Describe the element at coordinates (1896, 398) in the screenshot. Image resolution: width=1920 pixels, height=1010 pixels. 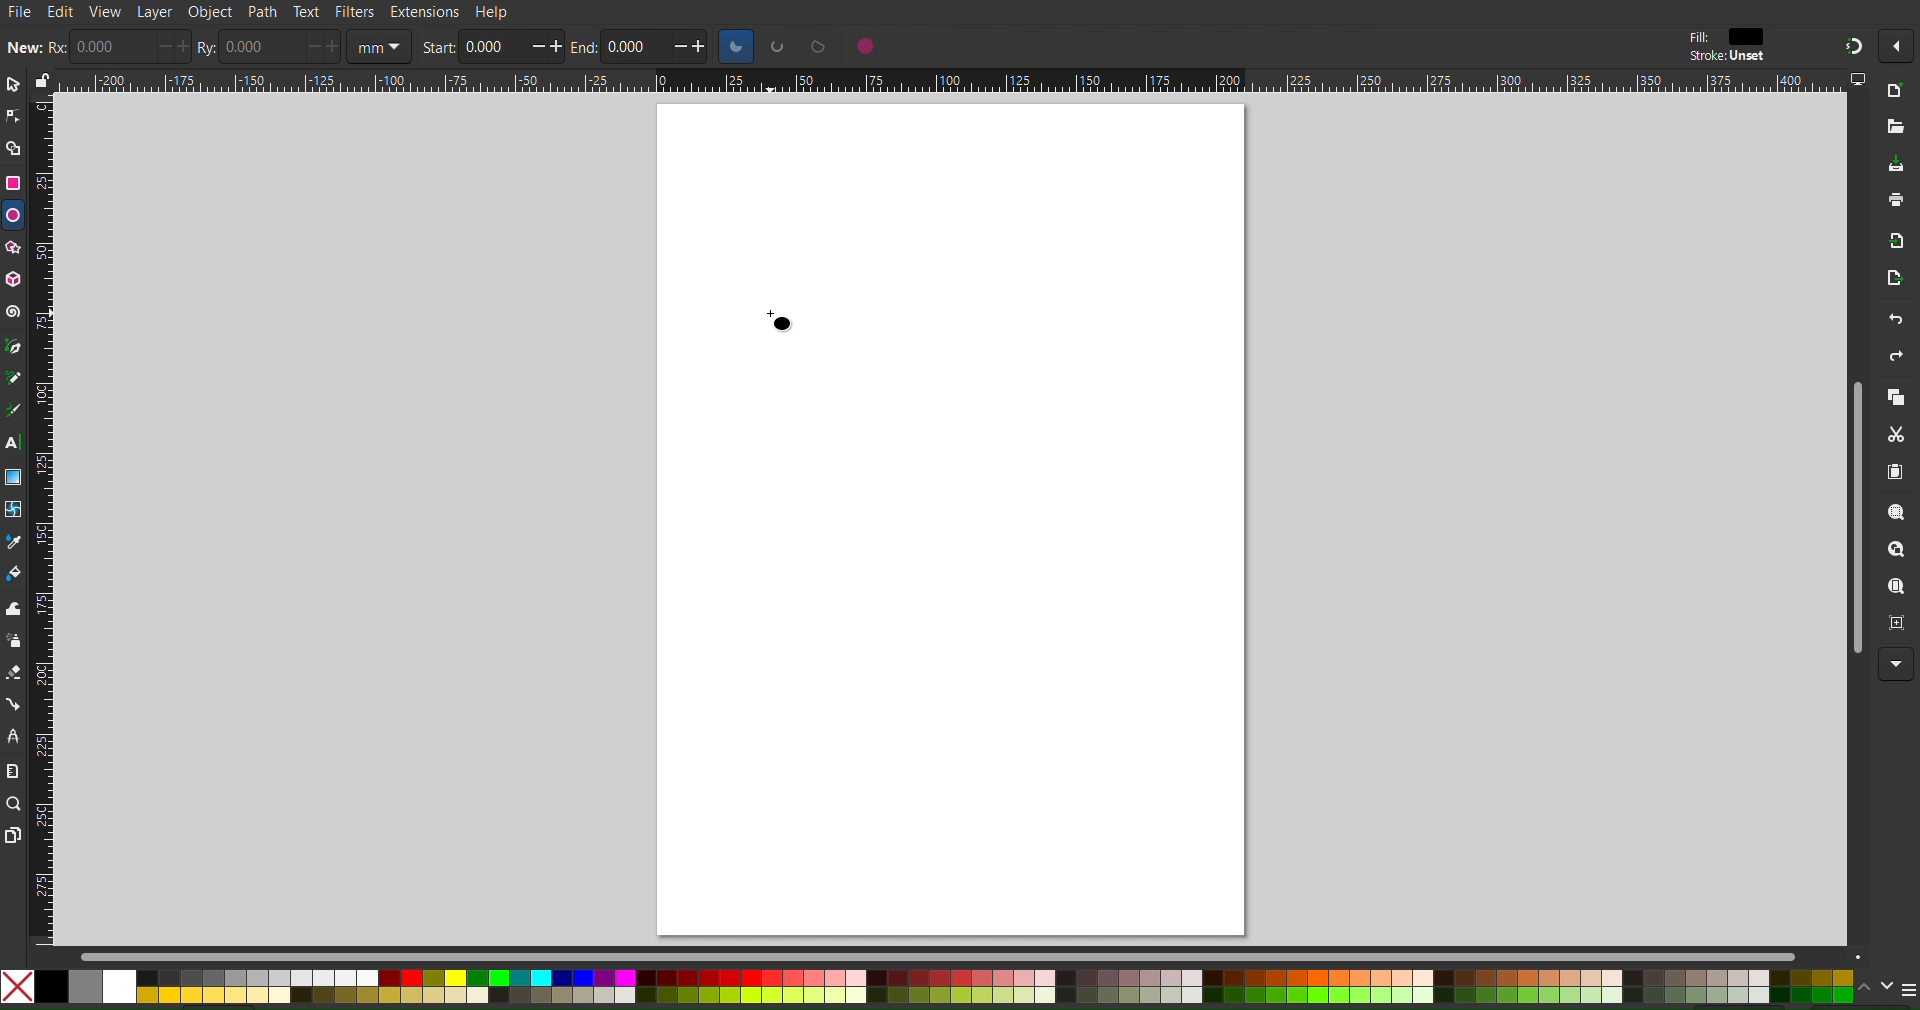
I see `Copy` at that location.